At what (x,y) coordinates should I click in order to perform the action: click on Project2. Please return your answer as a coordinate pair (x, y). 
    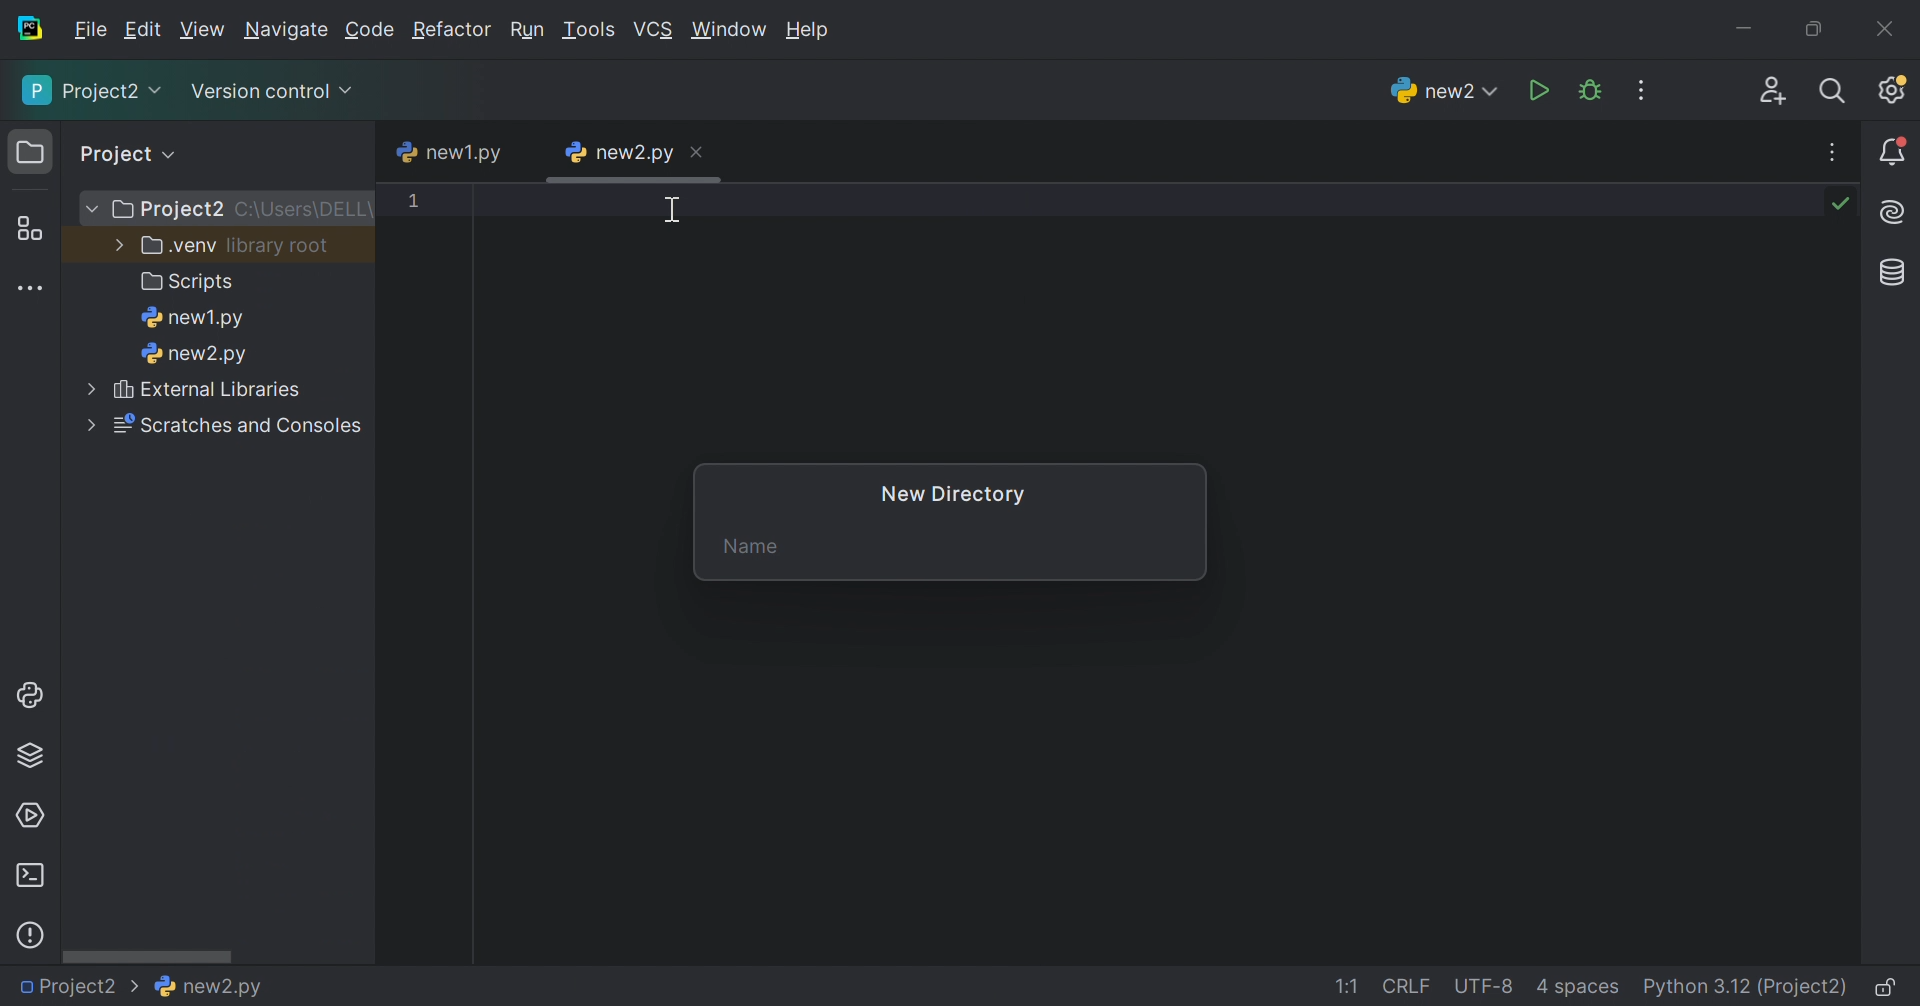
    Looking at the image, I should click on (169, 210).